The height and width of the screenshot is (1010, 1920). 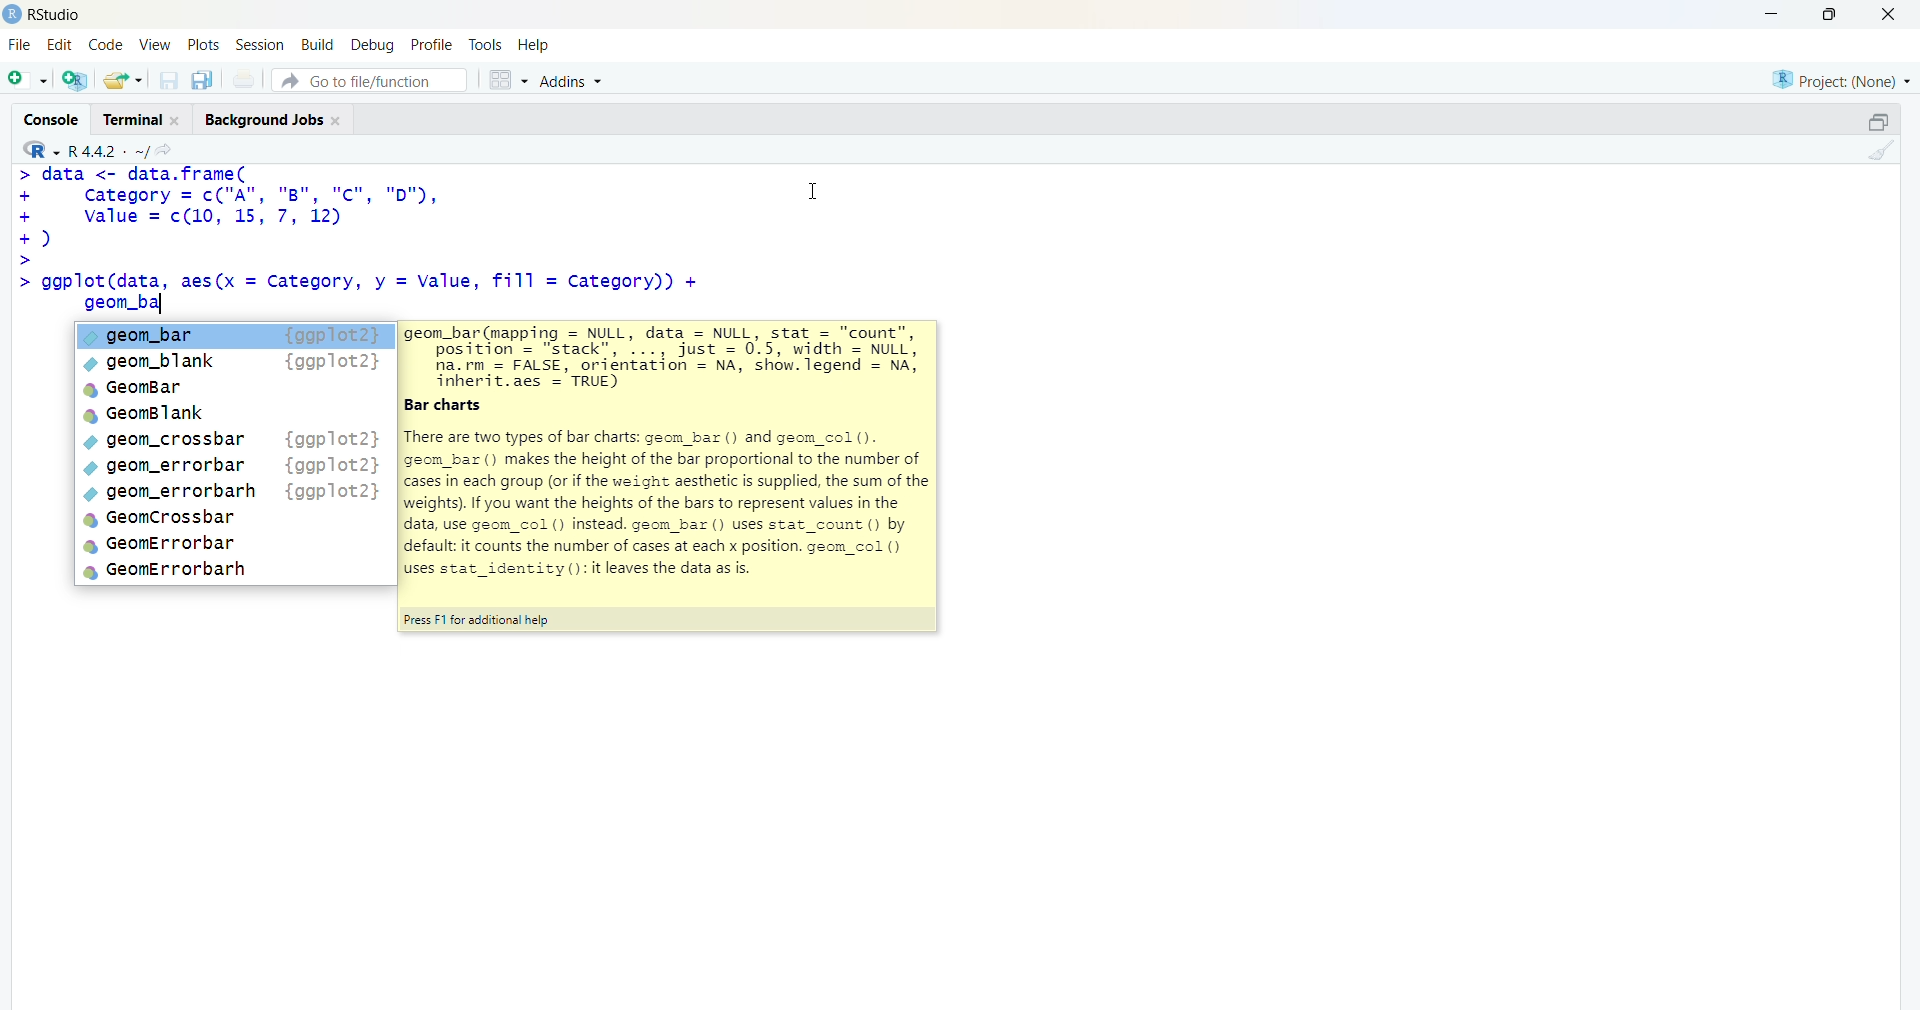 I want to click on print current file, so click(x=241, y=79).